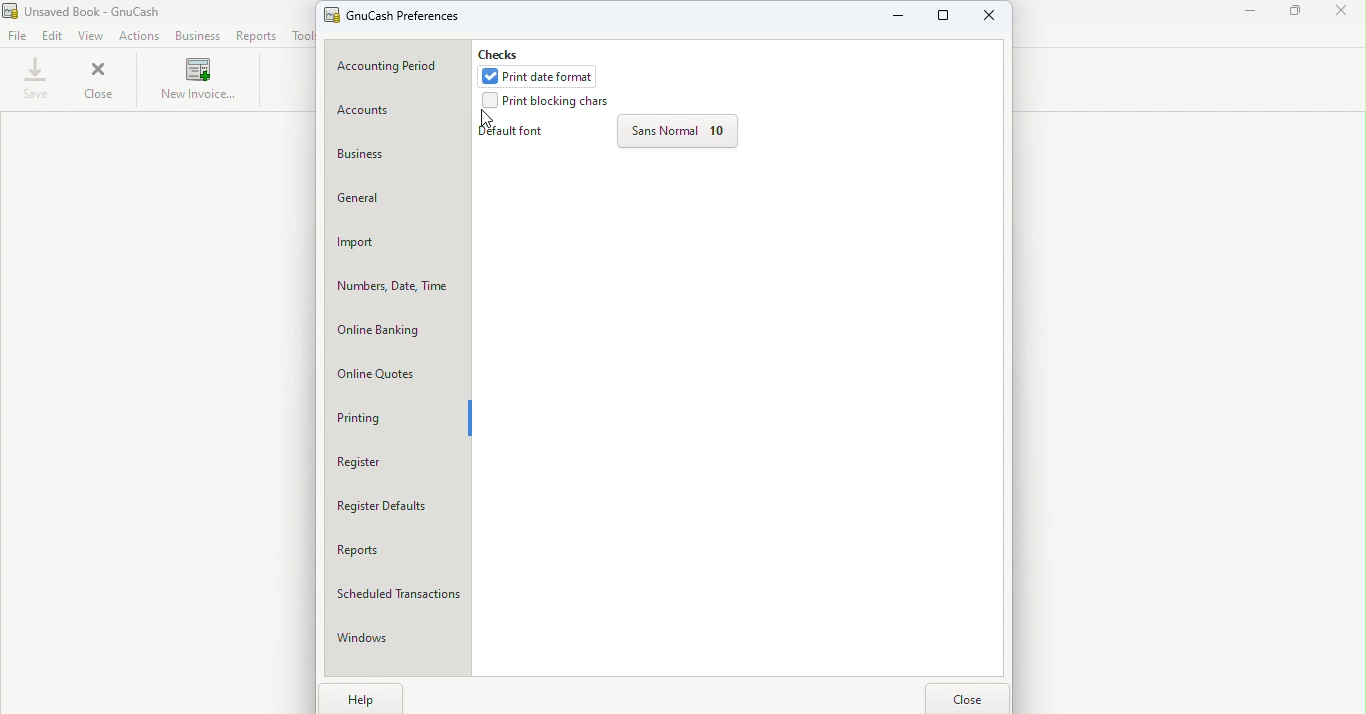 The height and width of the screenshot is (714, 1366). What do you see at coordinates (259, 35) in the screenshot?
I see `Reports` at bounding box center [259, 35].